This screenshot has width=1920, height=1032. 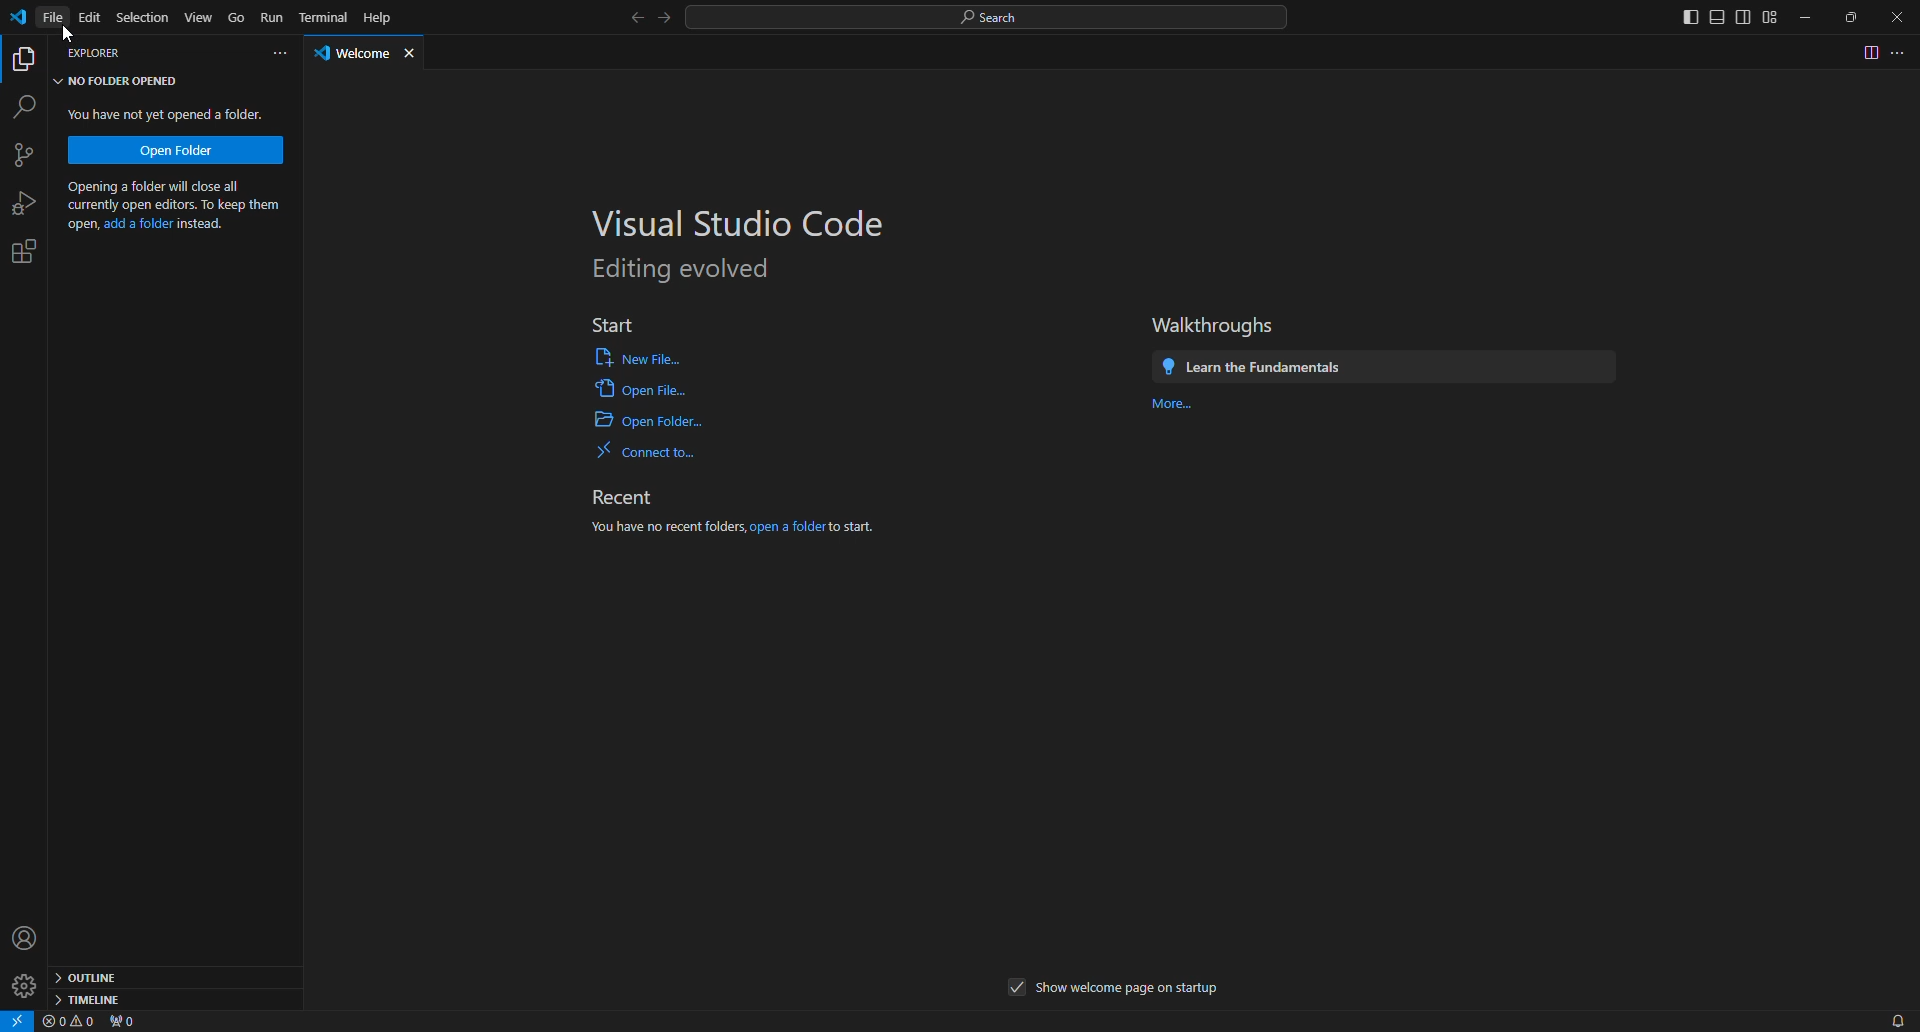 I want to click on maximize, so click(x=1852, y=18).